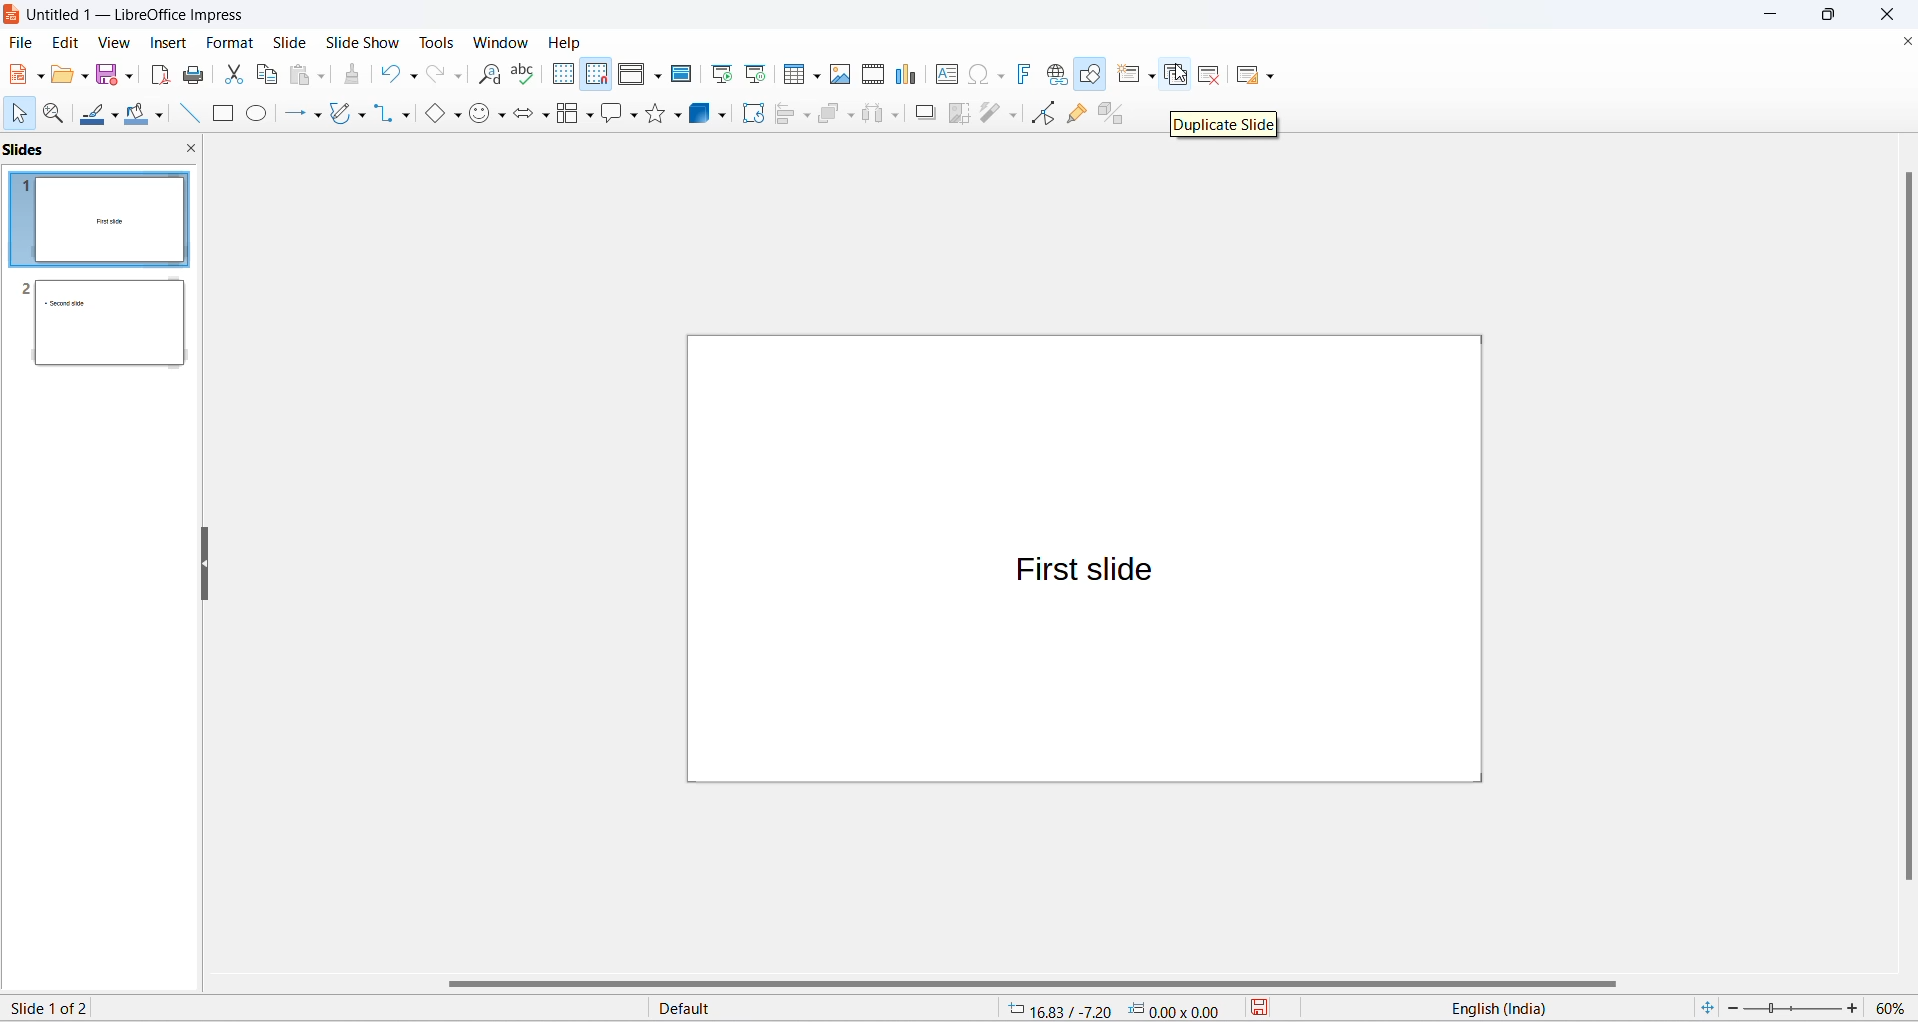 This screenshot has height=1022, width=1918. Describe the element at coordinates (463, 71) in the screenshot. I see `redo options` at that location.